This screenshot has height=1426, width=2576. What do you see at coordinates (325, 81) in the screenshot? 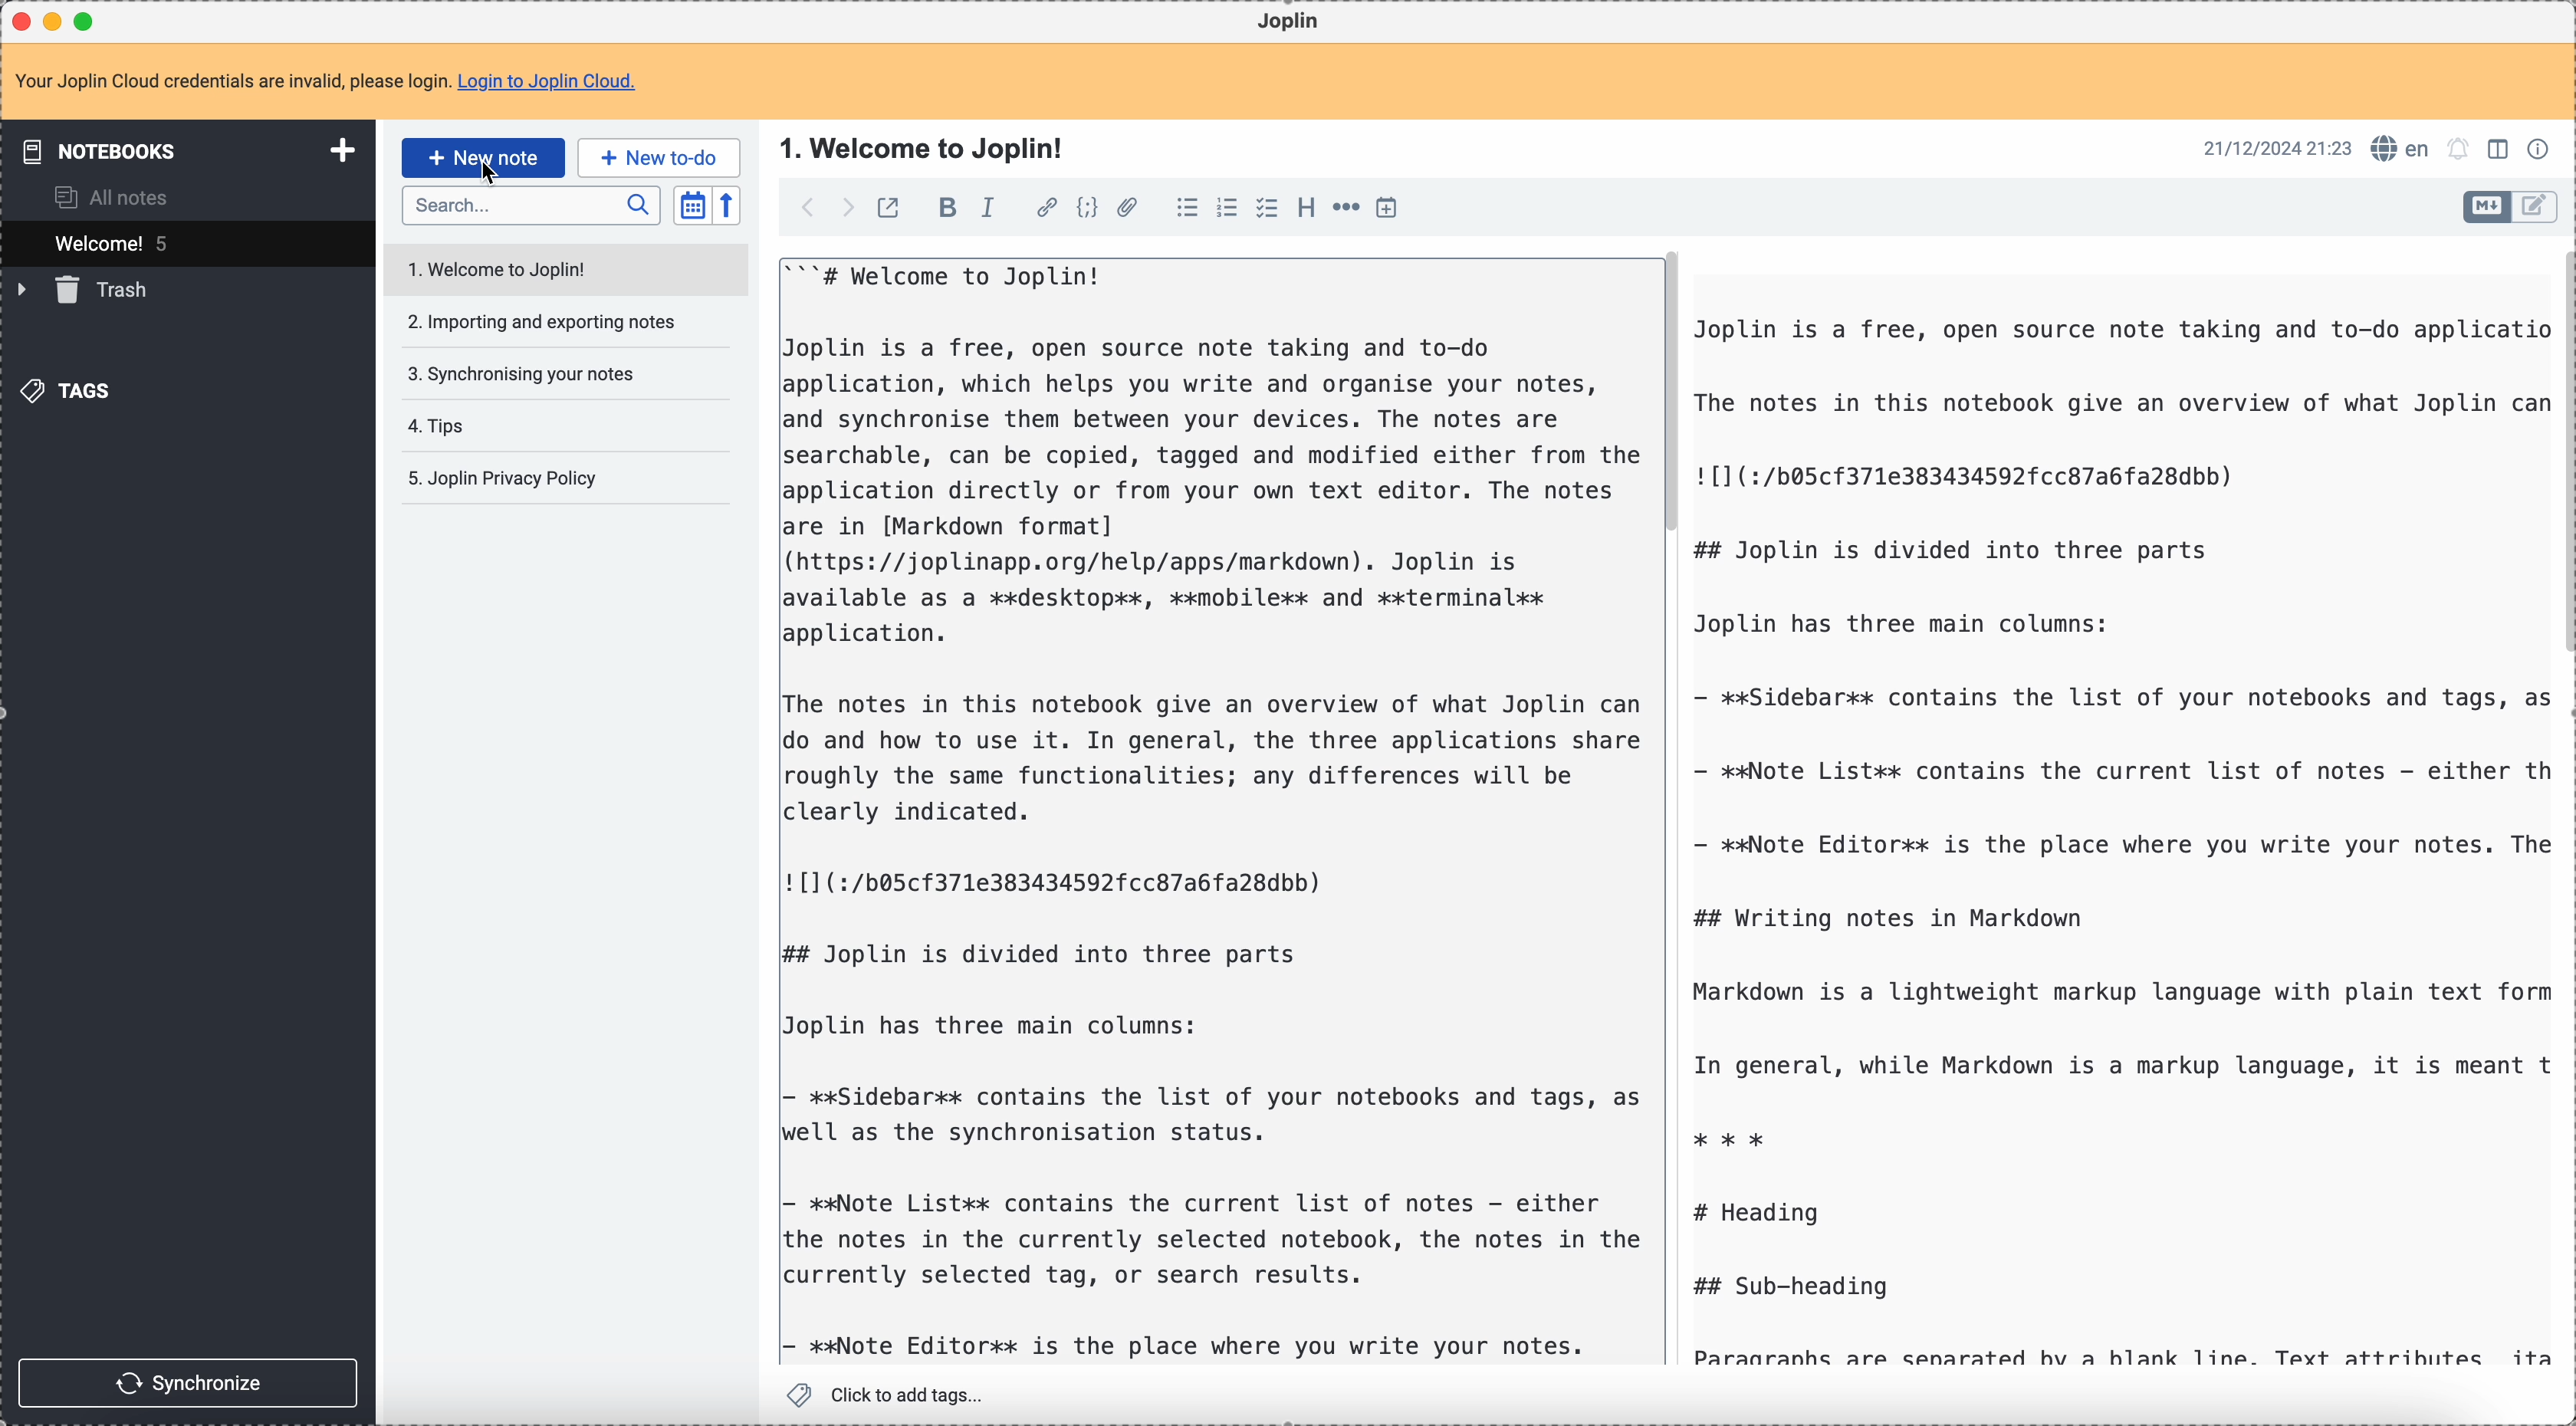
I see `note` at bounding box center [325, 81].